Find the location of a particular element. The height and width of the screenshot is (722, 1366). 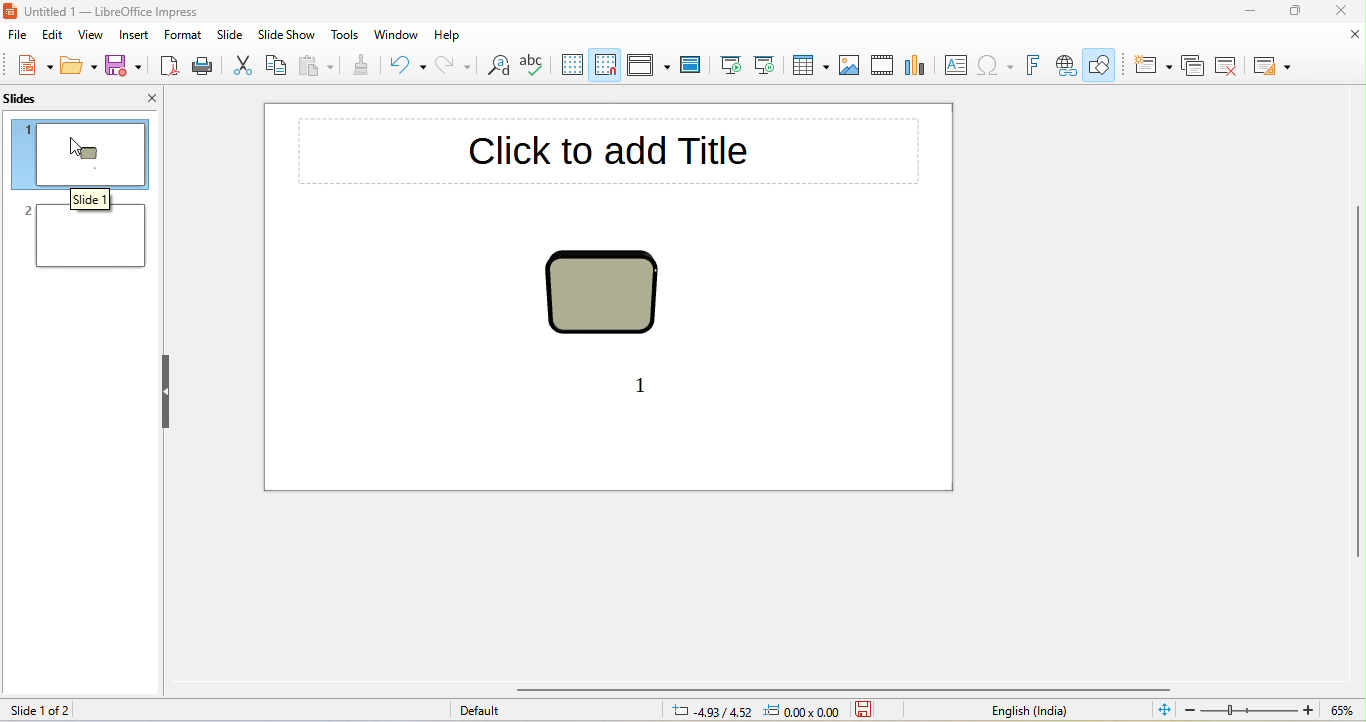

text box is located at coordinates (953, 65).